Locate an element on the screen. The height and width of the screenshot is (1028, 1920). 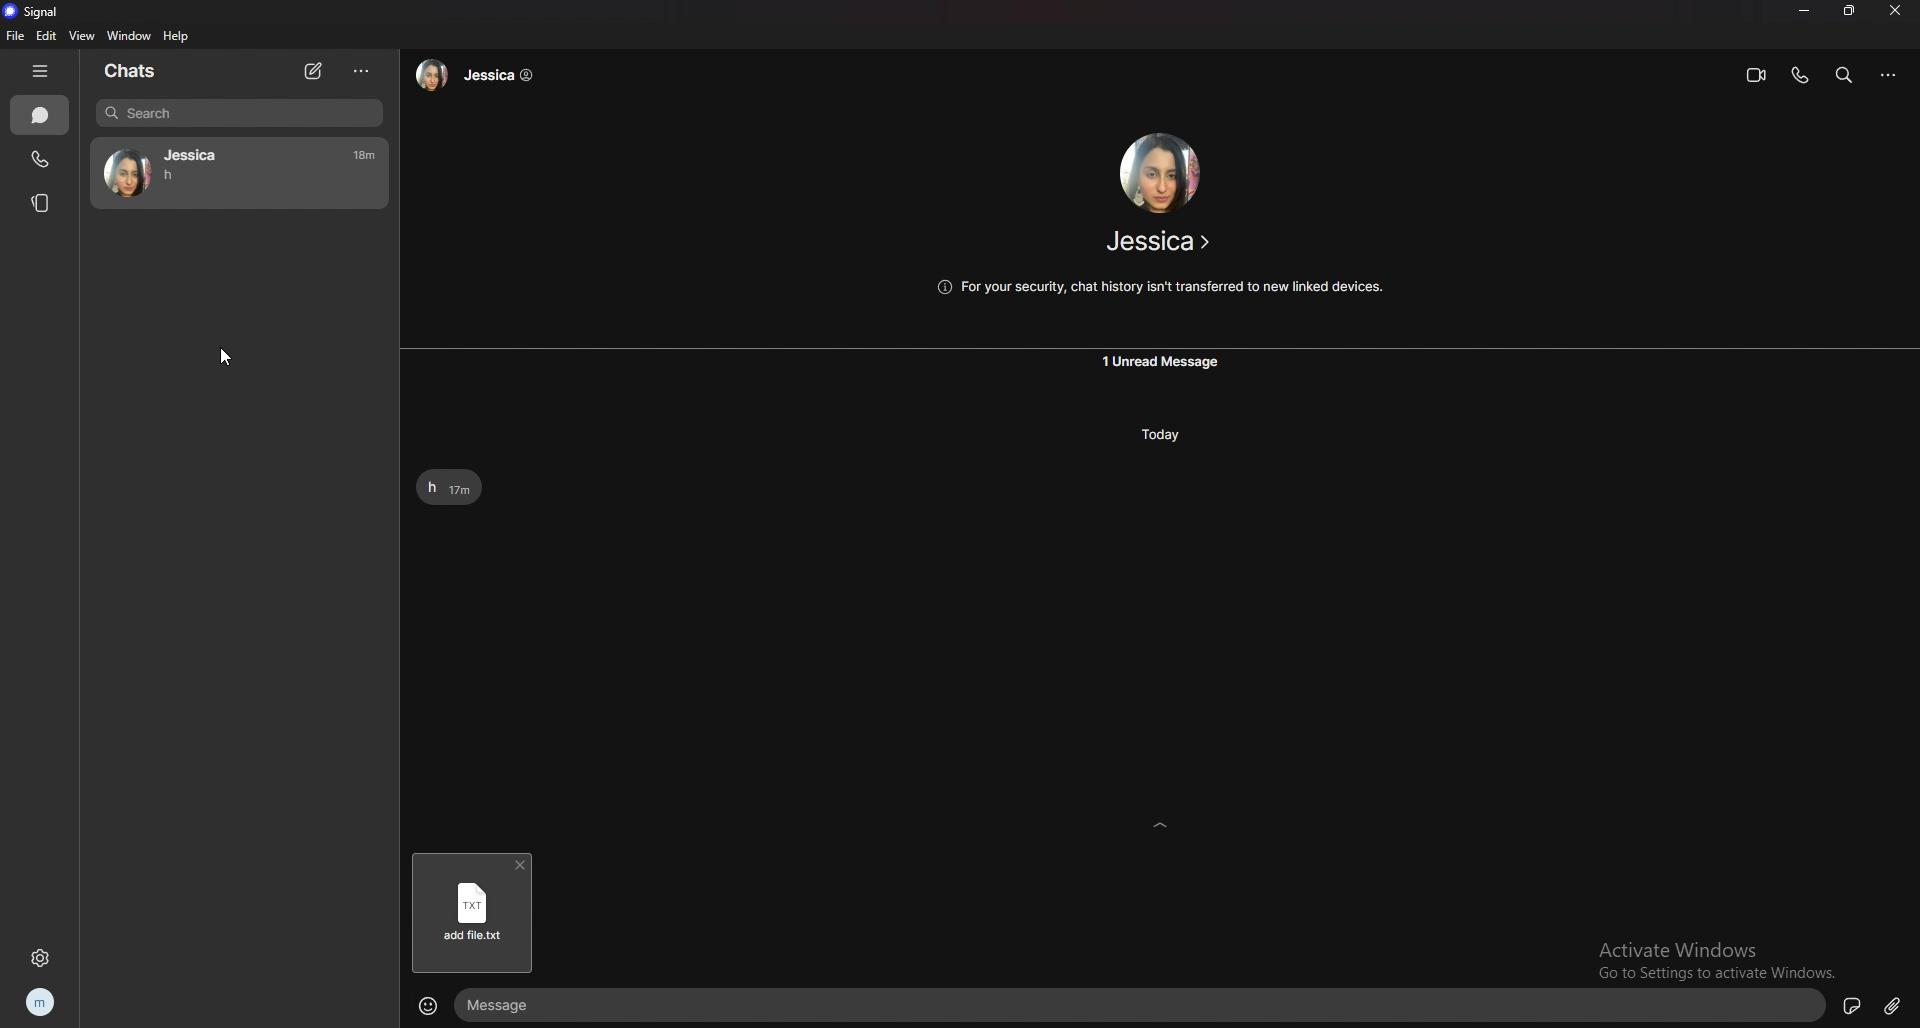
avatar is located at coordinates (1158, 174).